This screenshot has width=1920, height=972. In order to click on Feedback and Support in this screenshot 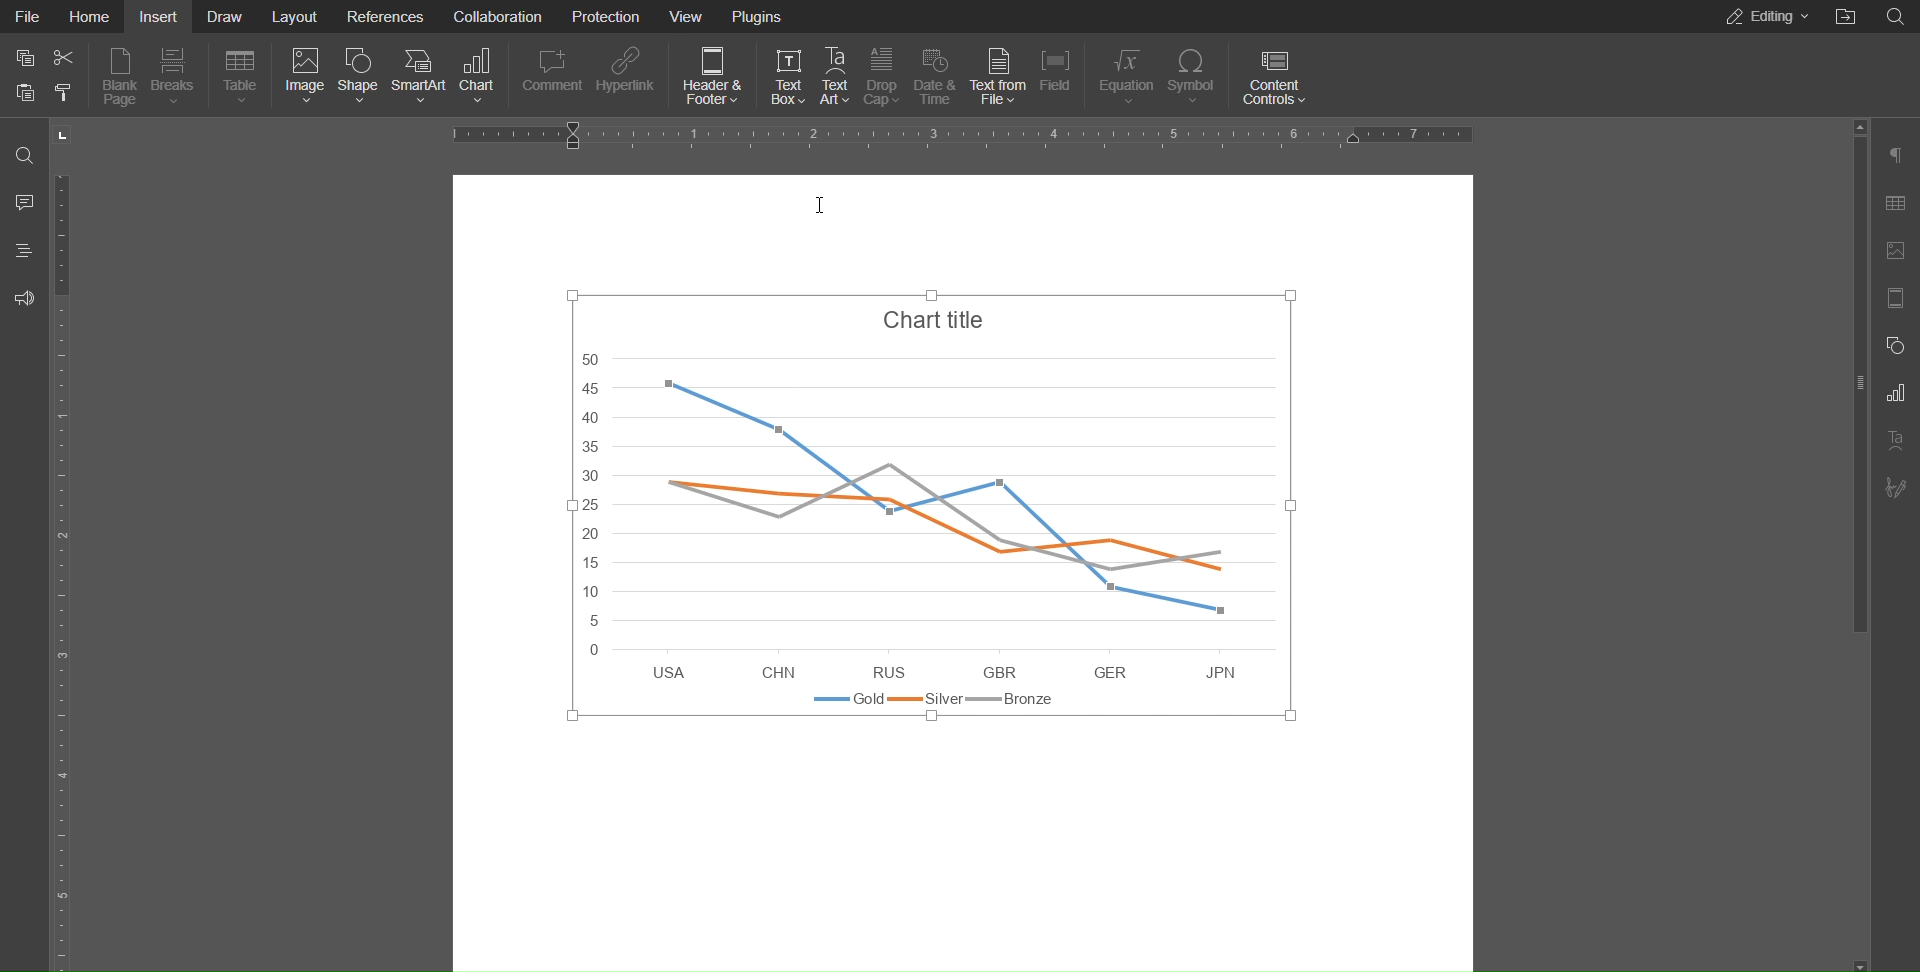, I will do `click(22, 295)`.